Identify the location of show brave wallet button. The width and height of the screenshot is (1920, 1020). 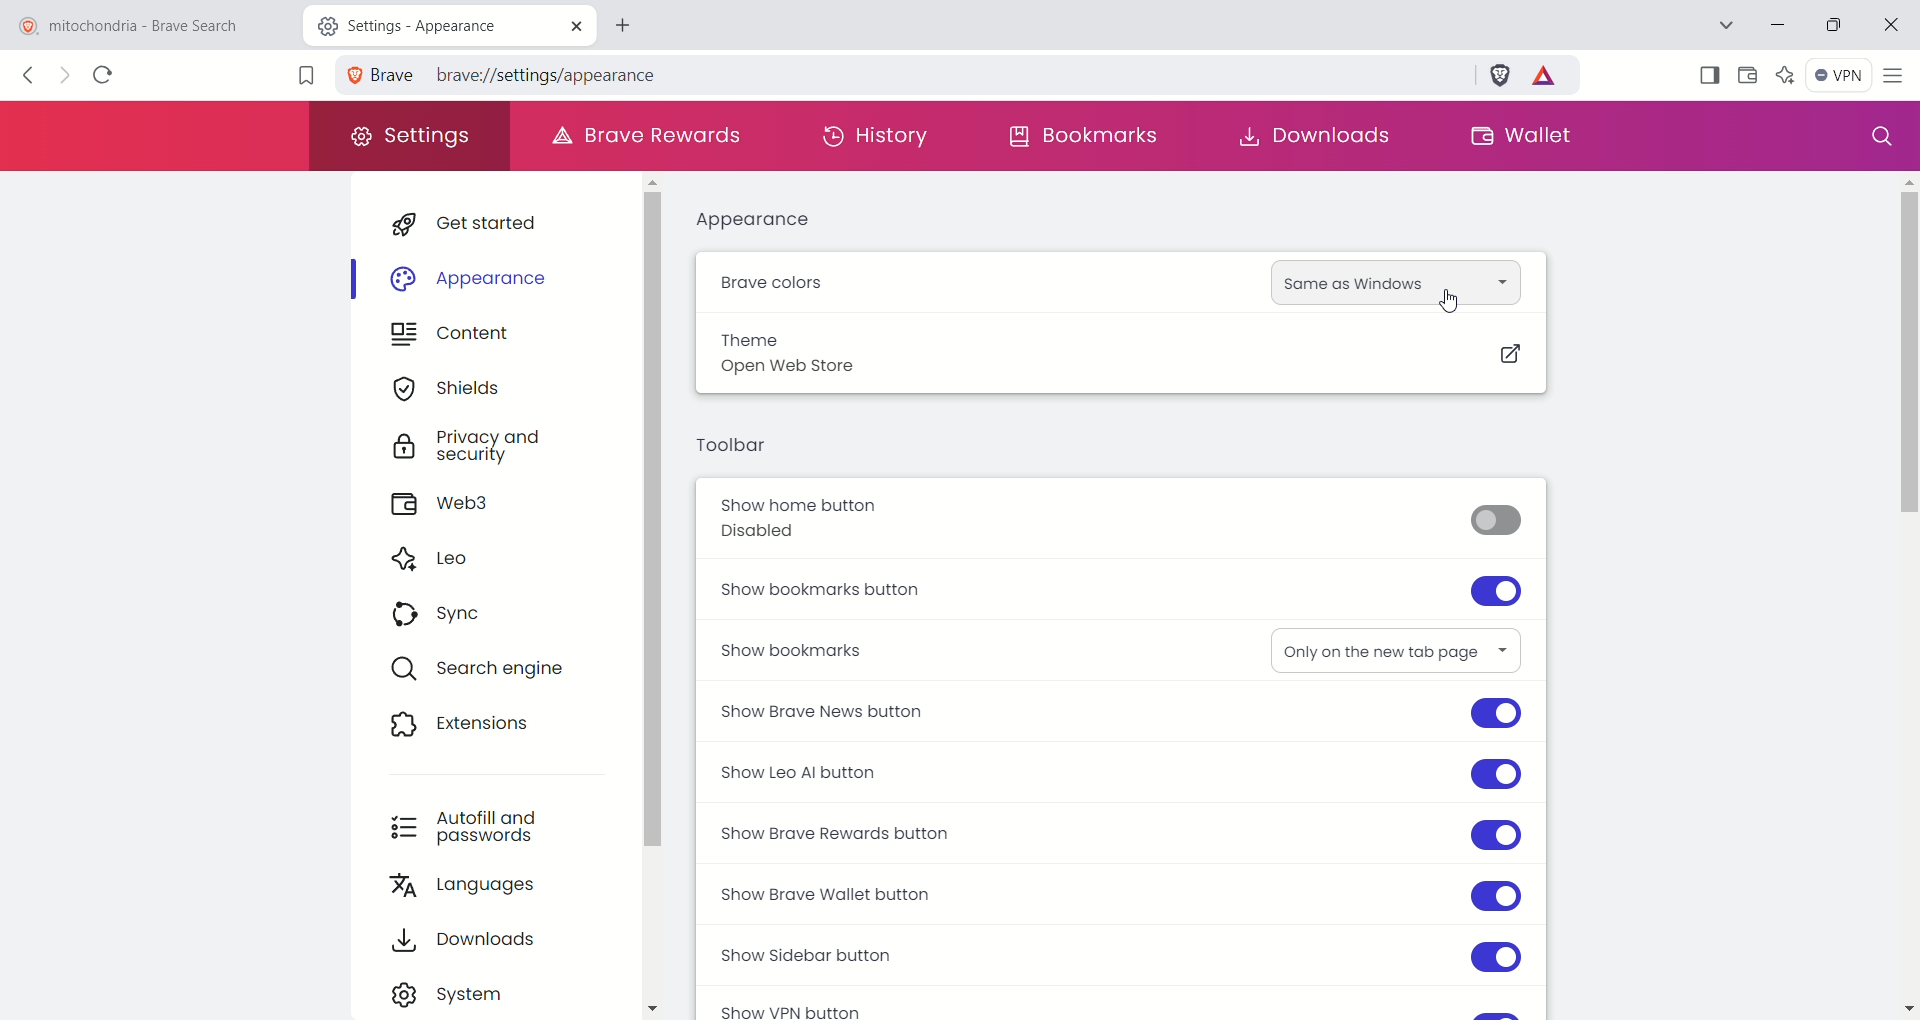
(1126, 894).